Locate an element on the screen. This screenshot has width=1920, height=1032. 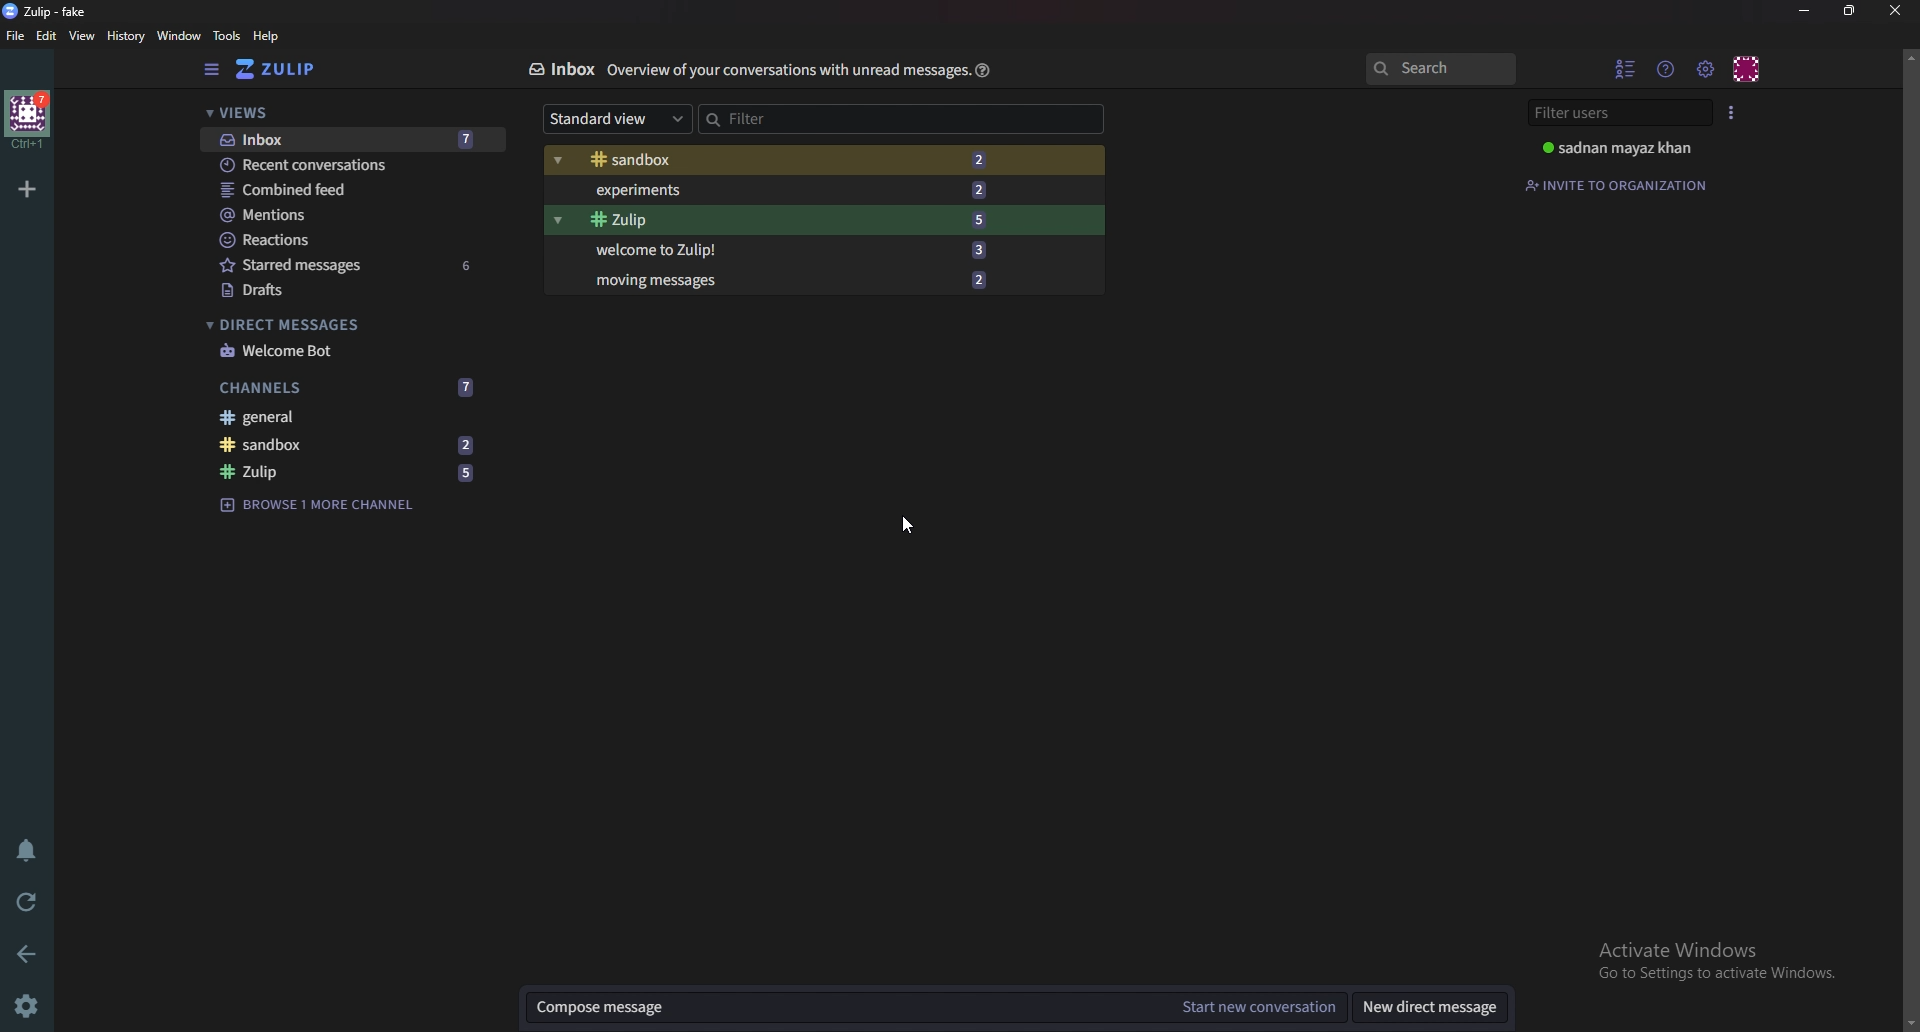
Info is located at coordinates (783, 71).